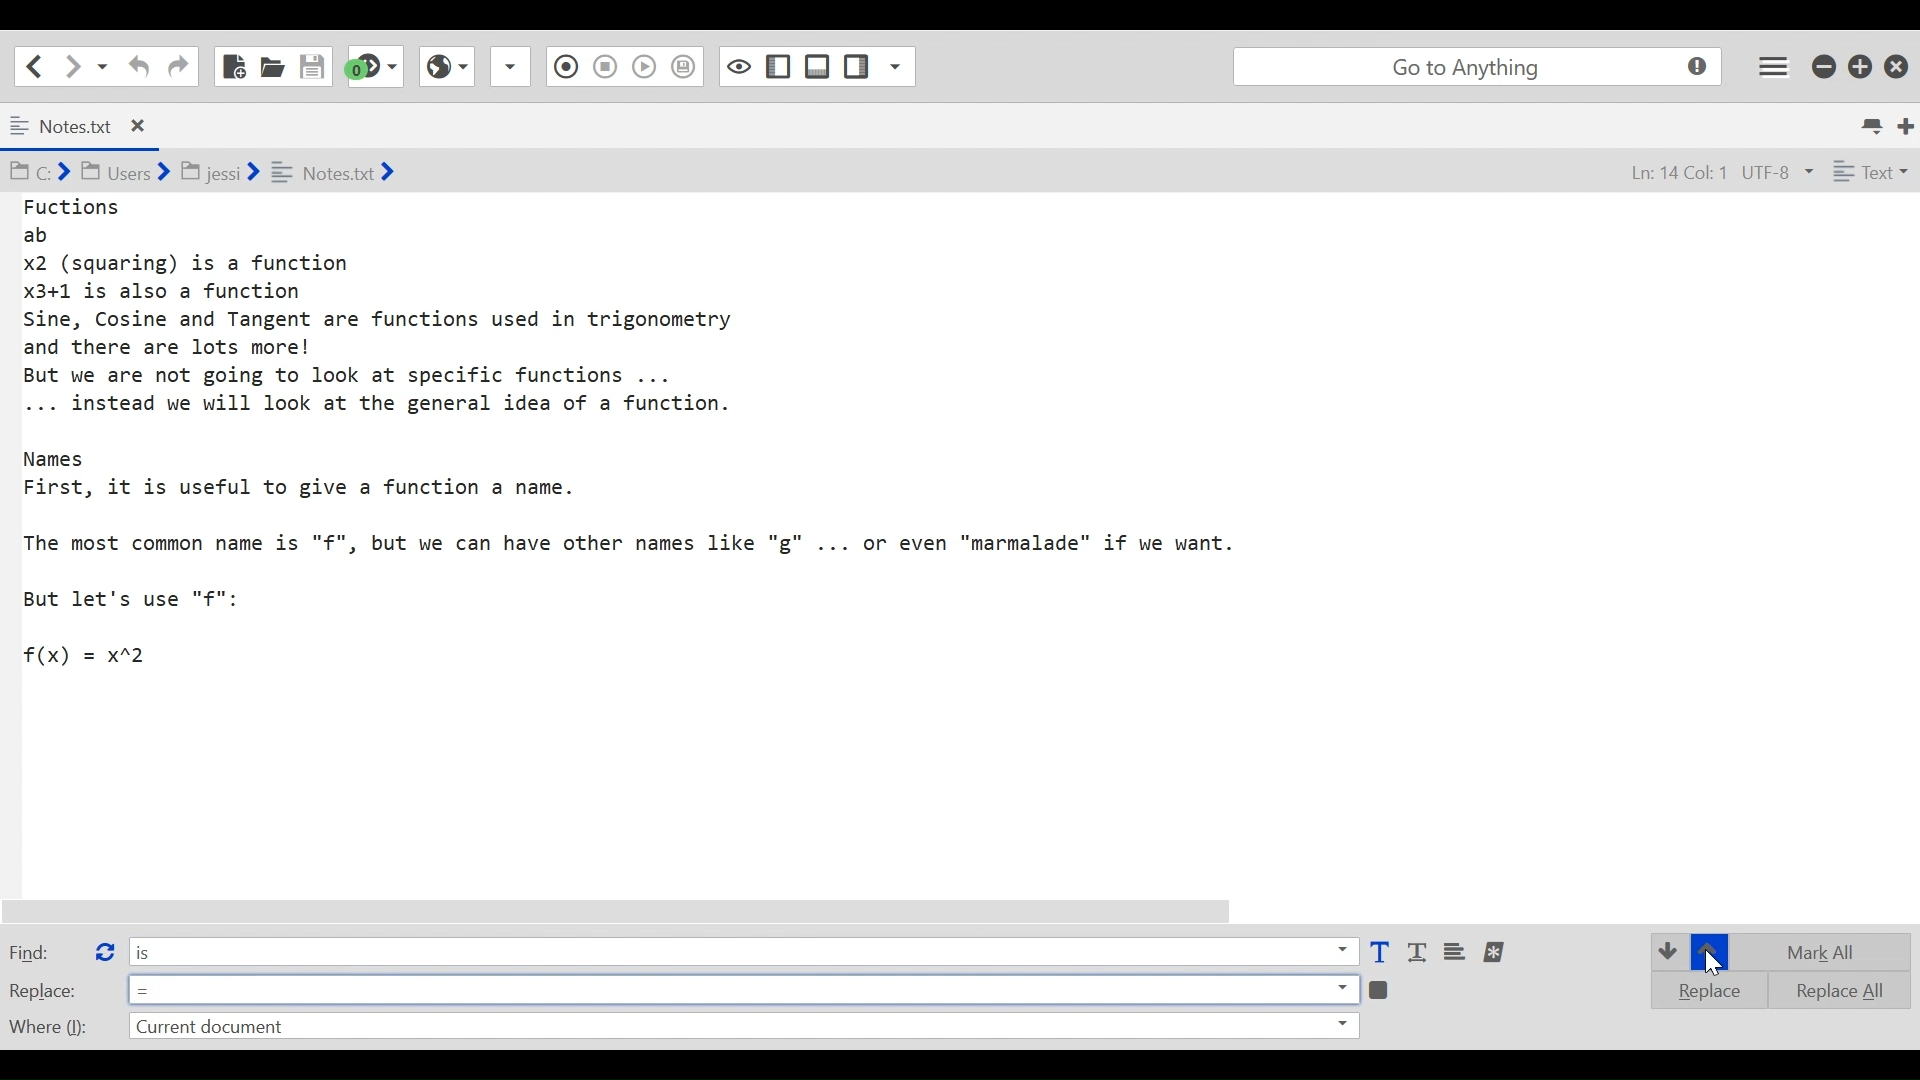 The width and height of the screenshot is (1920, 1080). What do you see at coordinates (272, 66) in the screenshot?
I see `Open File` at bounding box center [272, 66].